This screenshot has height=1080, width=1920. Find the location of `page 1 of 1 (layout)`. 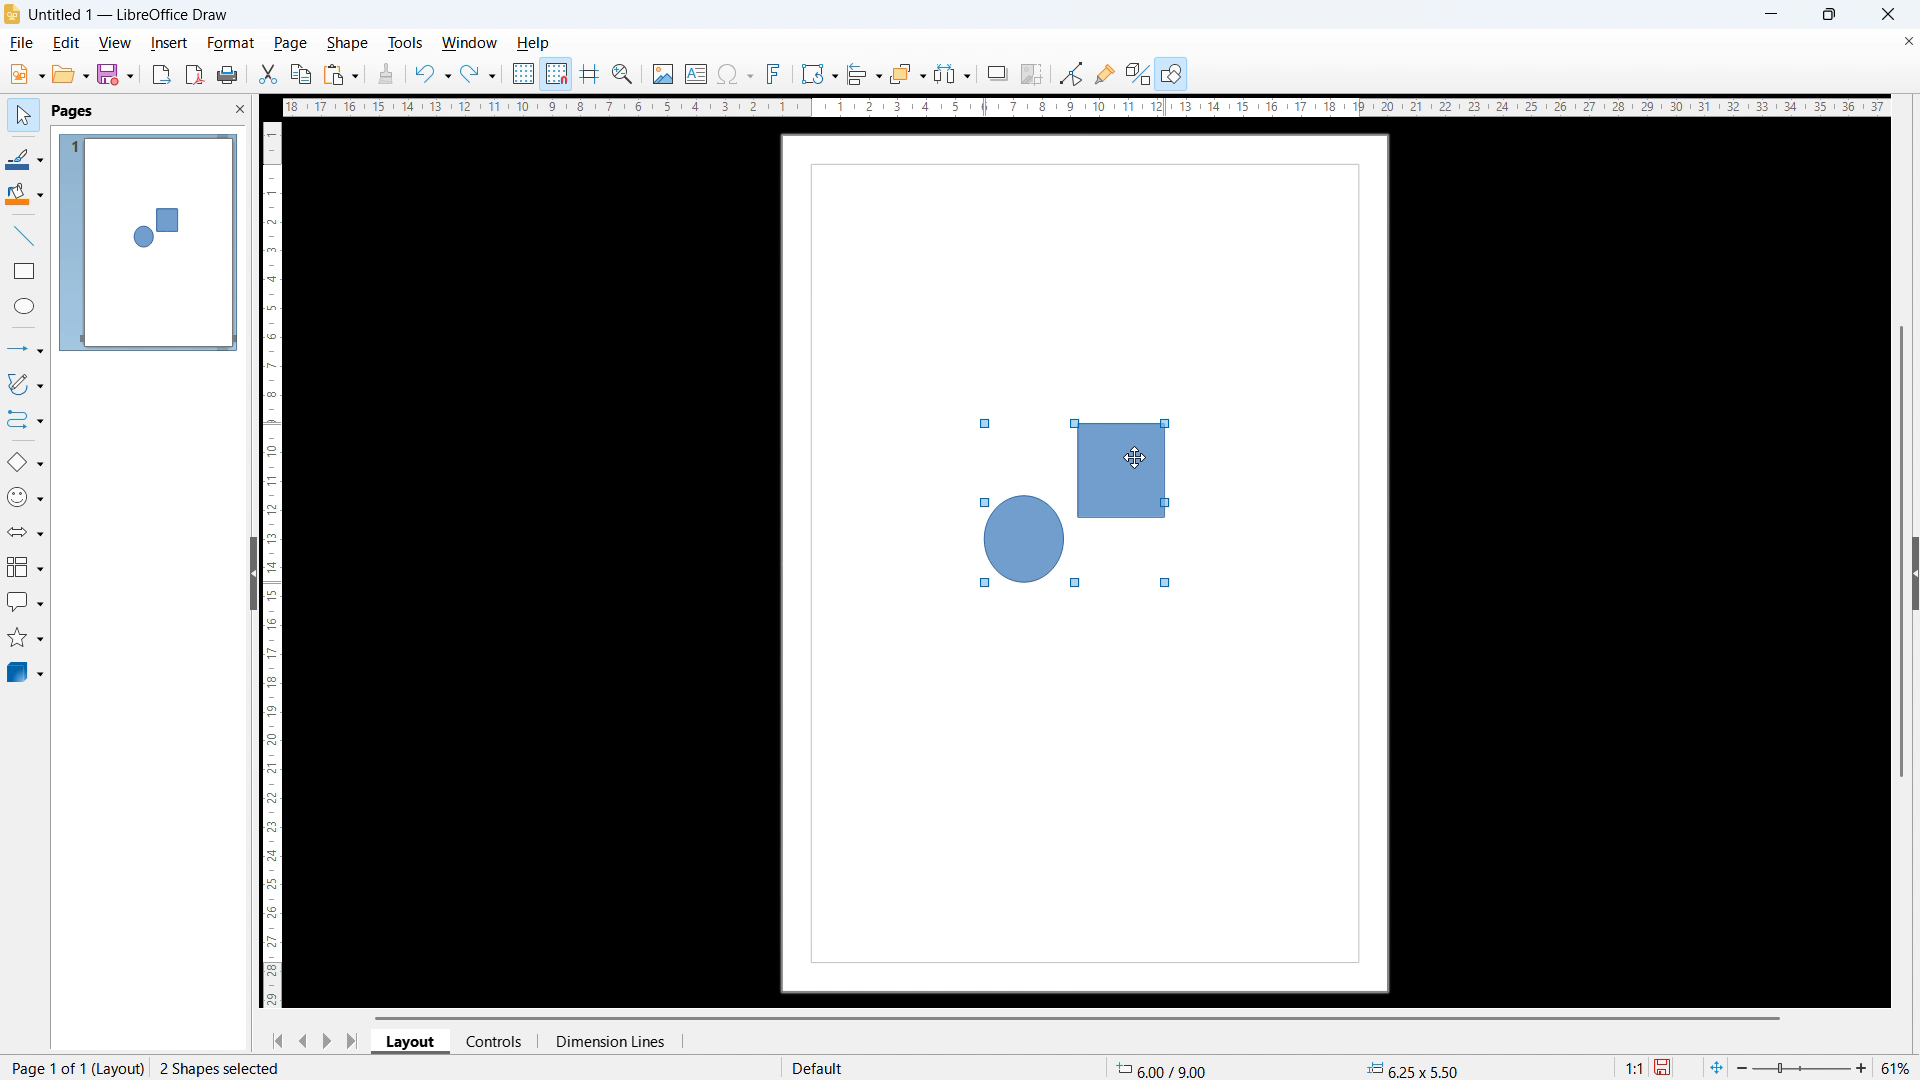

page 1 of 1 (layout) is located at coordinates (74, 1067).